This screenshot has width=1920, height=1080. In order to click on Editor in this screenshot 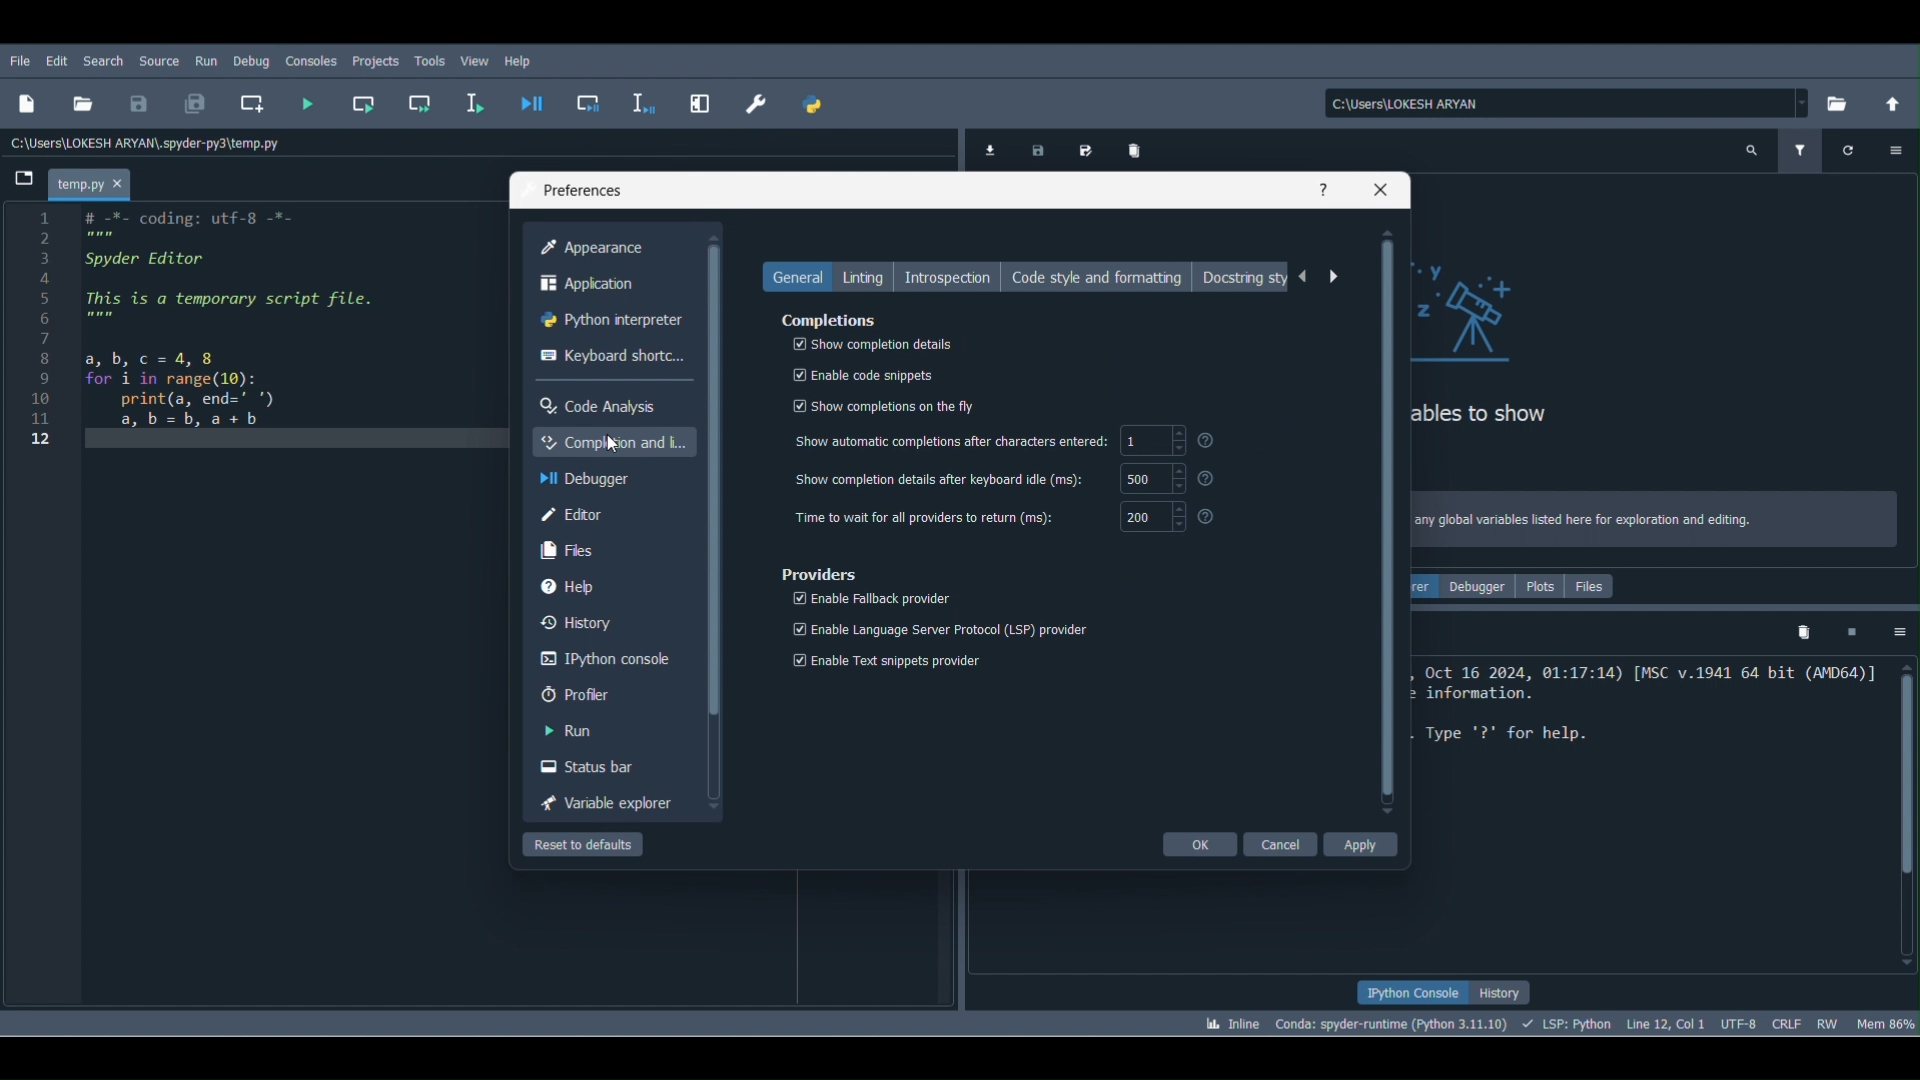, I will do `click(562, 513)`.